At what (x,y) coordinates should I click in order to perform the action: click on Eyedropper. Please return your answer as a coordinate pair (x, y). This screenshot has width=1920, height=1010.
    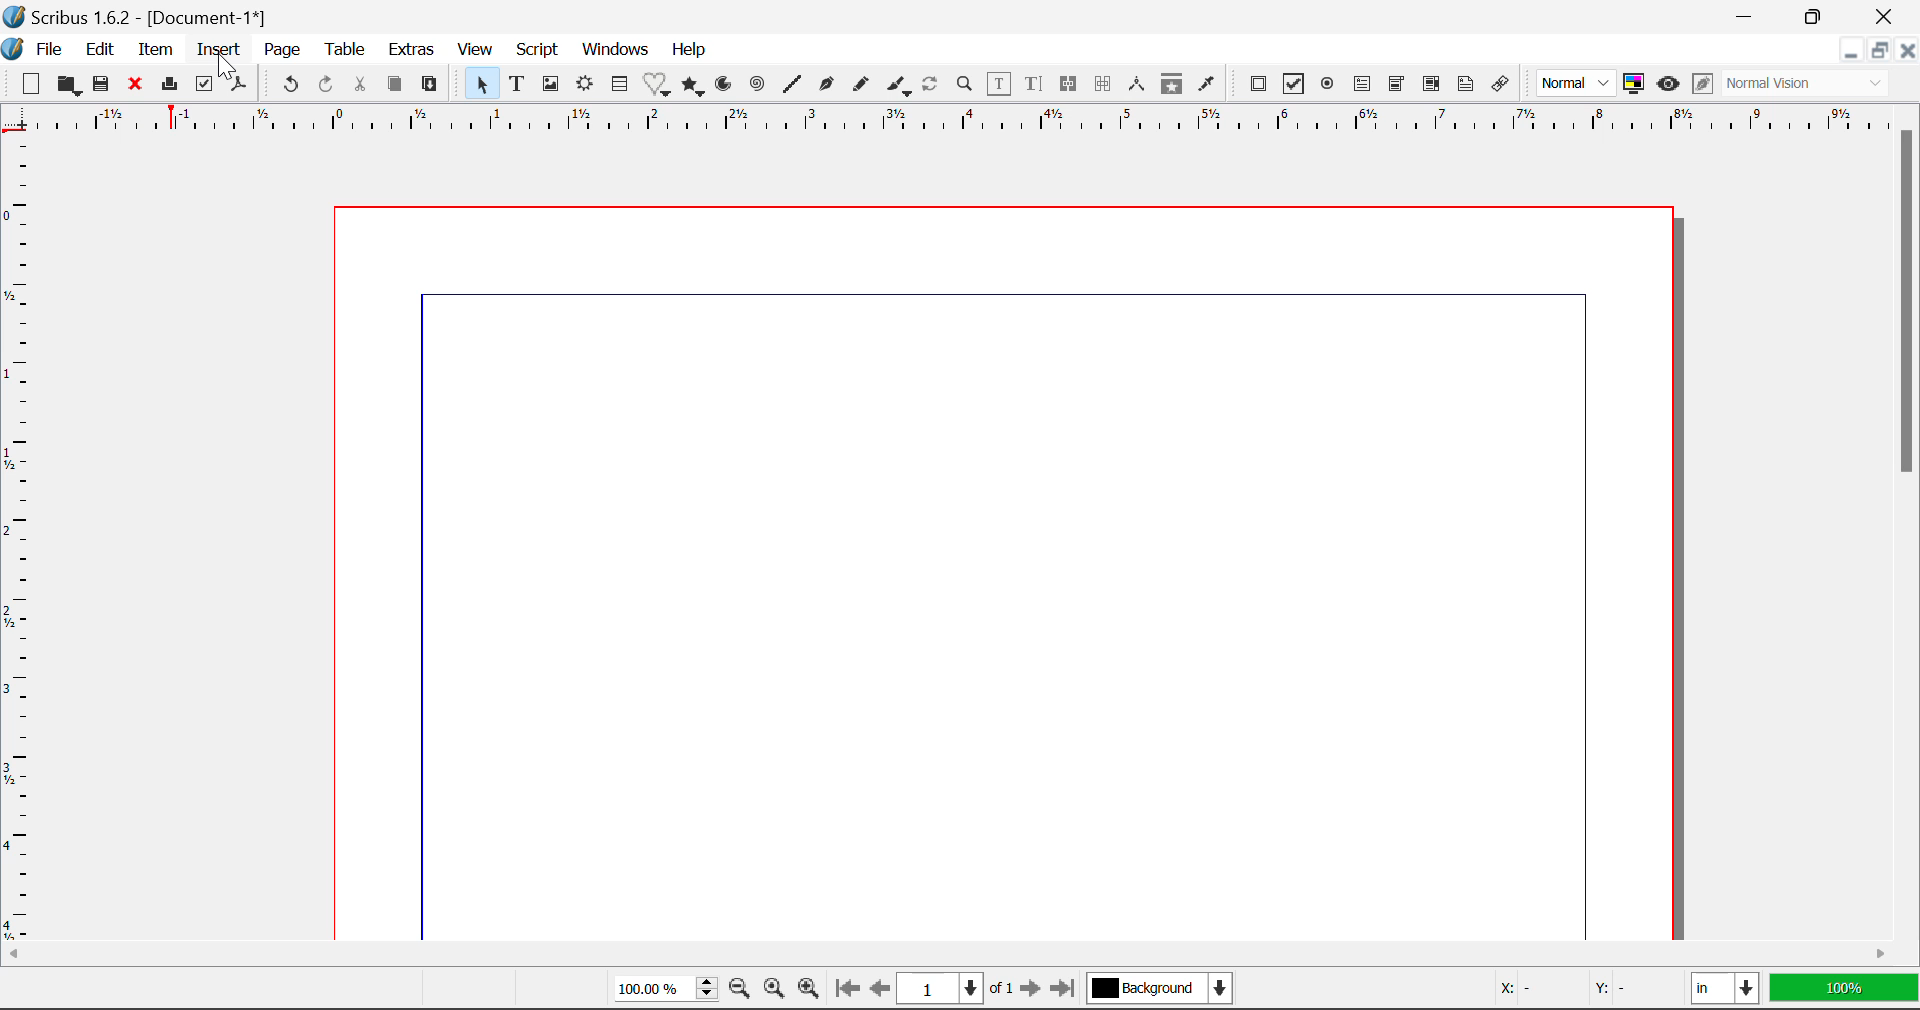
    Looking at the image, I should click on (1207, 84).